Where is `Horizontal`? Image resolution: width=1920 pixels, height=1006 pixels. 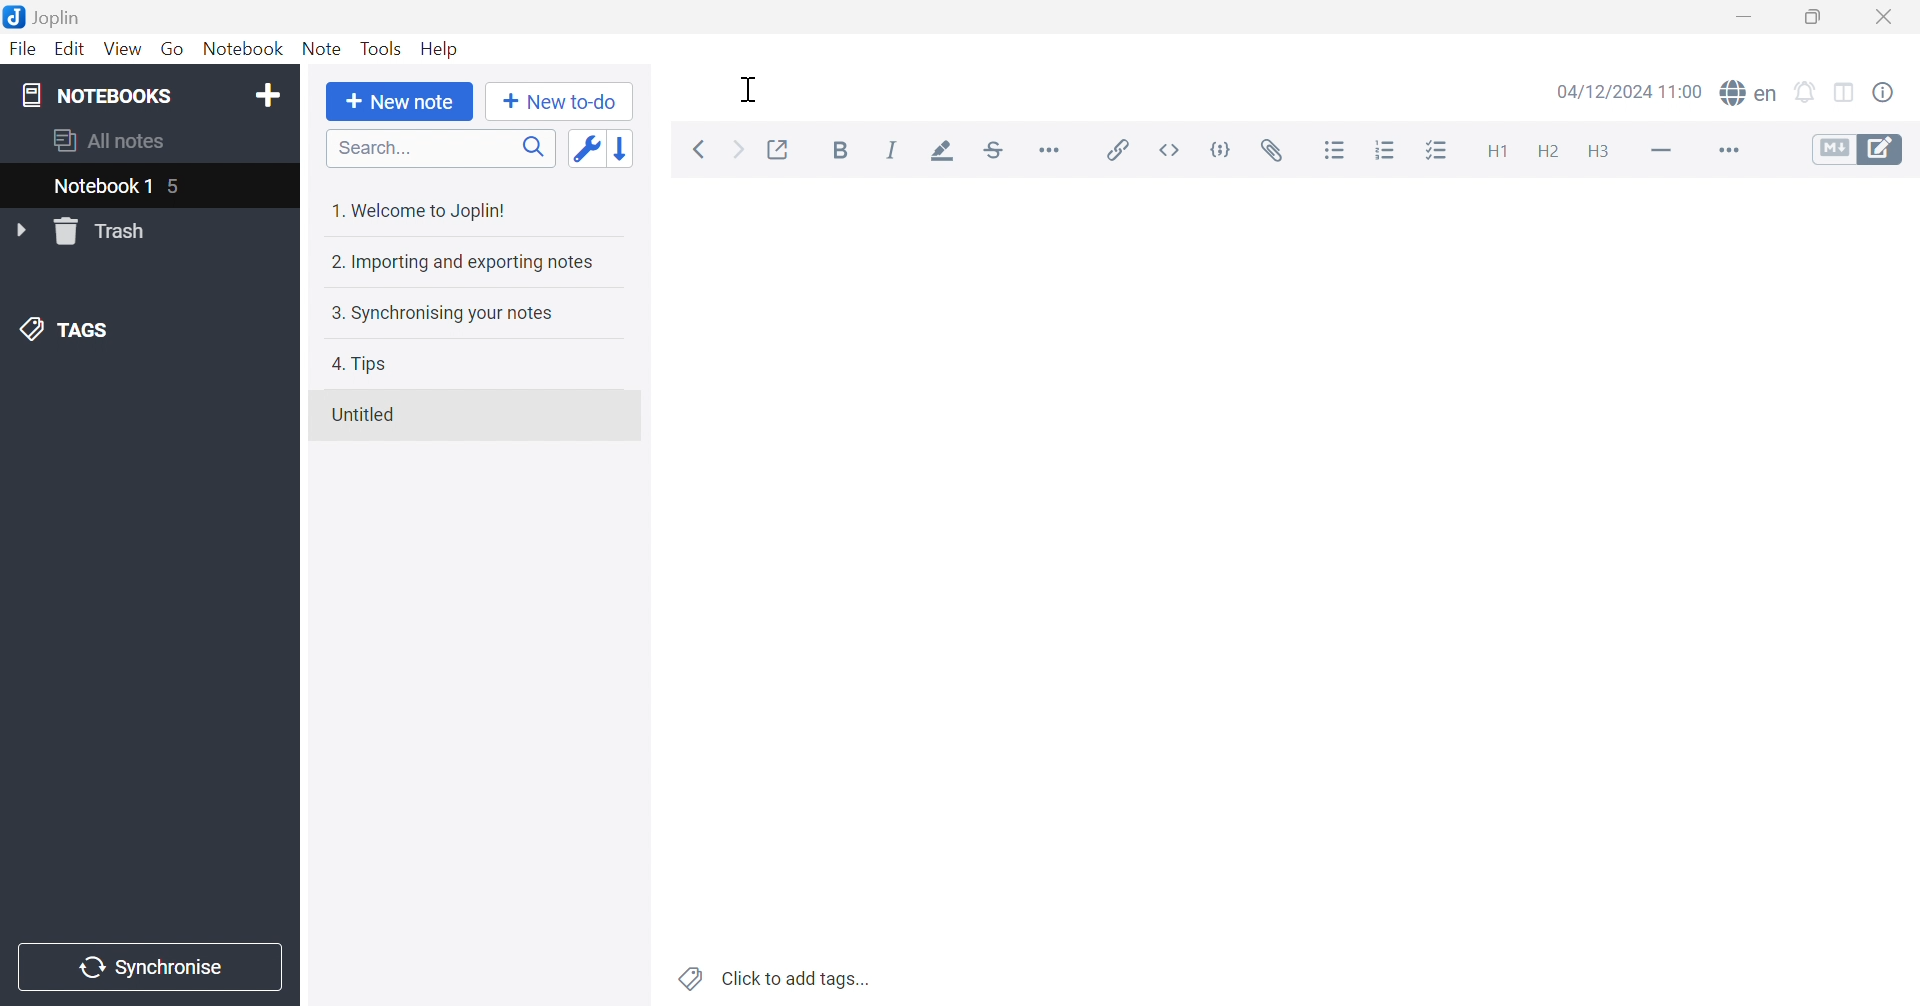
Horizontal is located at coordinates (1055, 151).